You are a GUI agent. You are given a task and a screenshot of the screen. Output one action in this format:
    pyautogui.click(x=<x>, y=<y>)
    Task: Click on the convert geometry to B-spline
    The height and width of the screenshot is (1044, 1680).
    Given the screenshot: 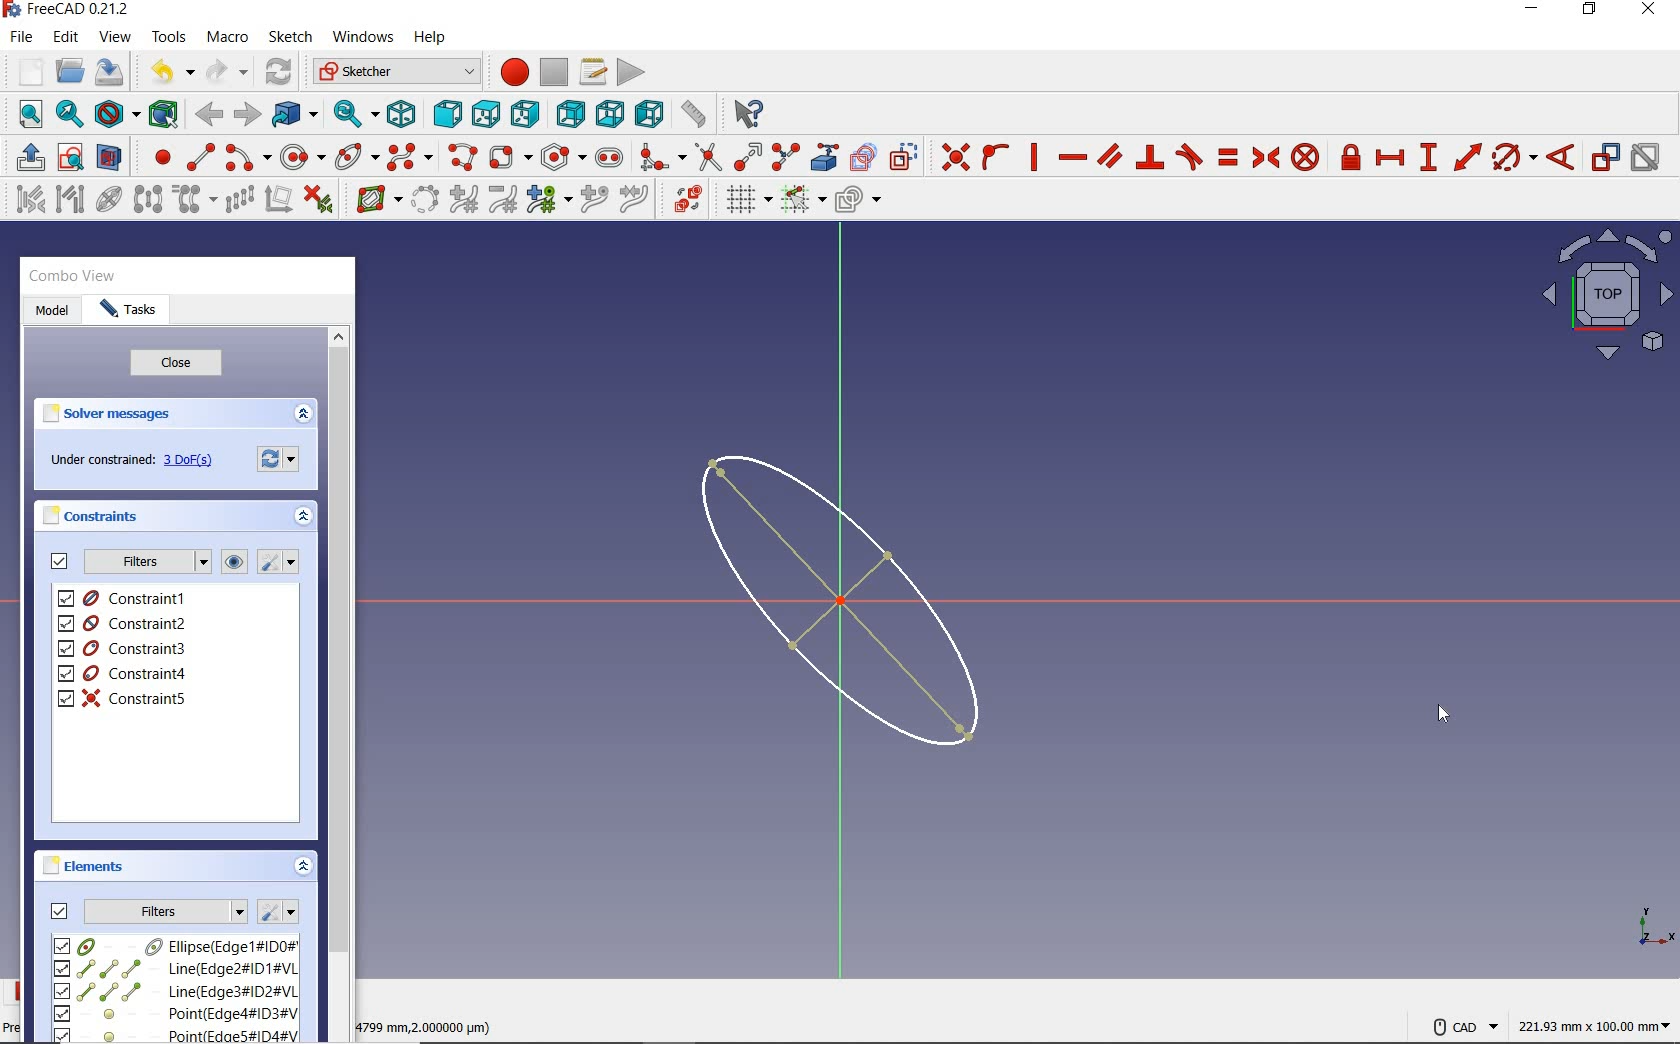 What is the action you would take?
    pyautogui.click(x=424, y=201)
    